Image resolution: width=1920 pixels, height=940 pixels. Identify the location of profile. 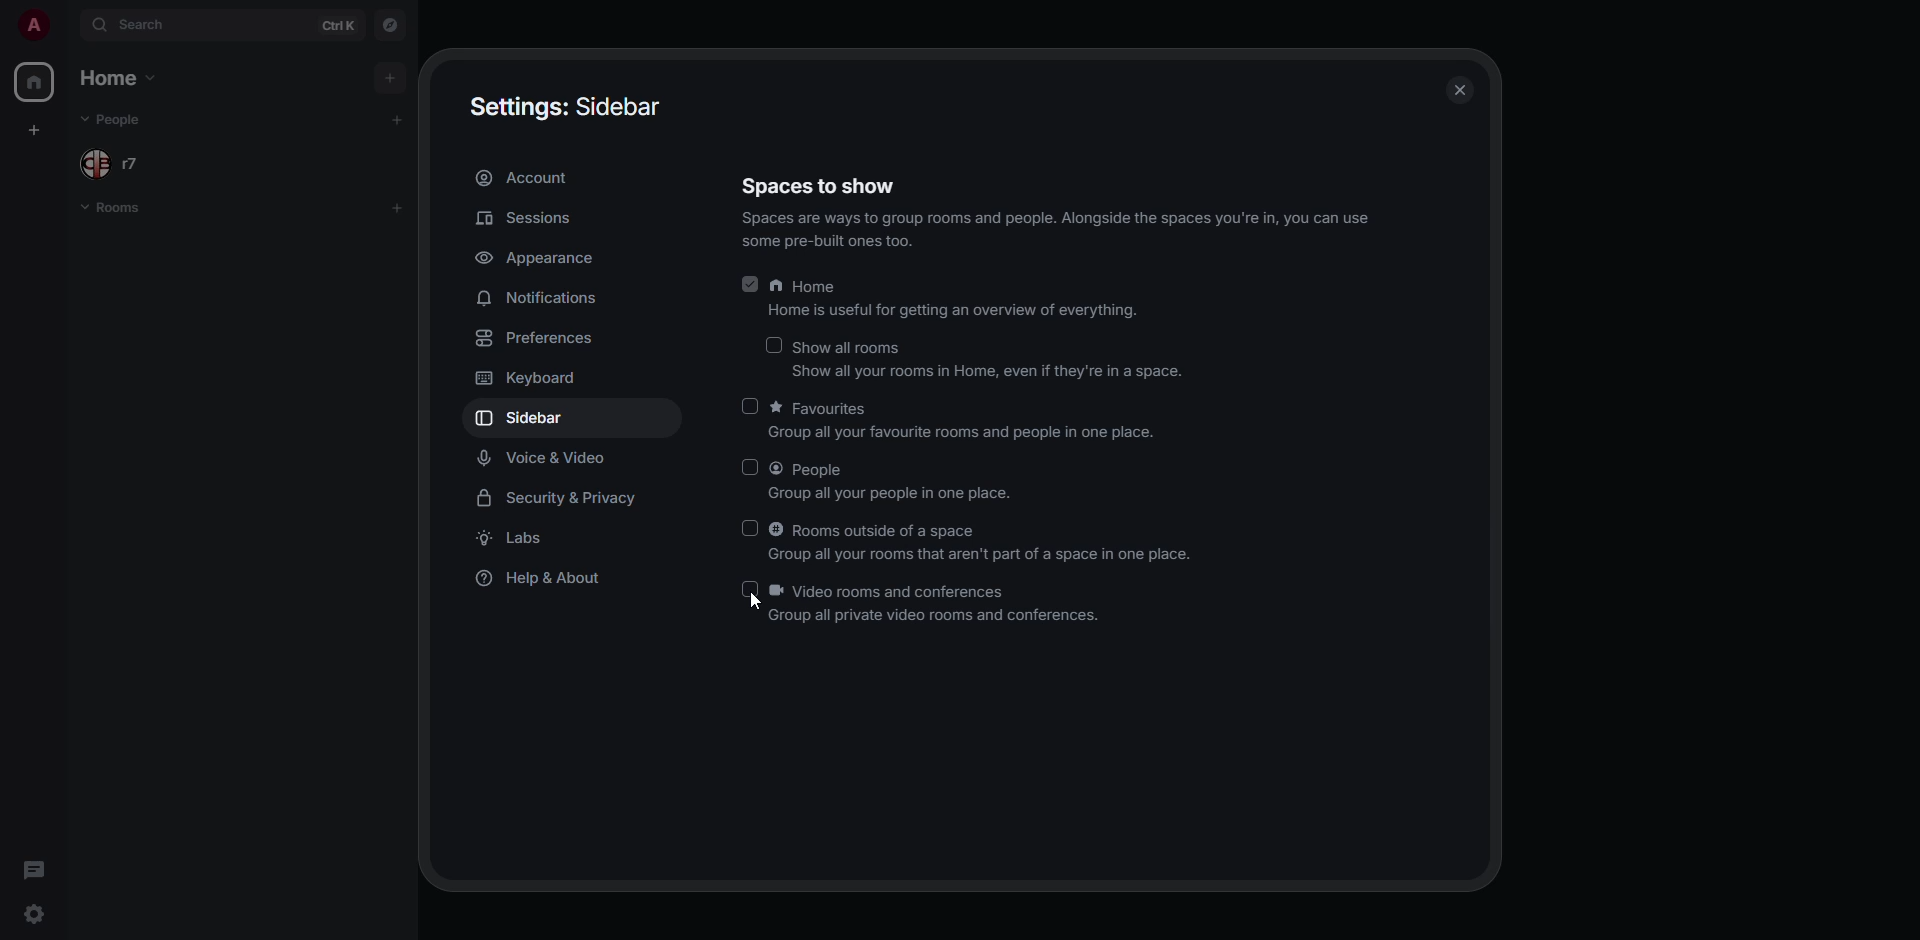
(33, 24).